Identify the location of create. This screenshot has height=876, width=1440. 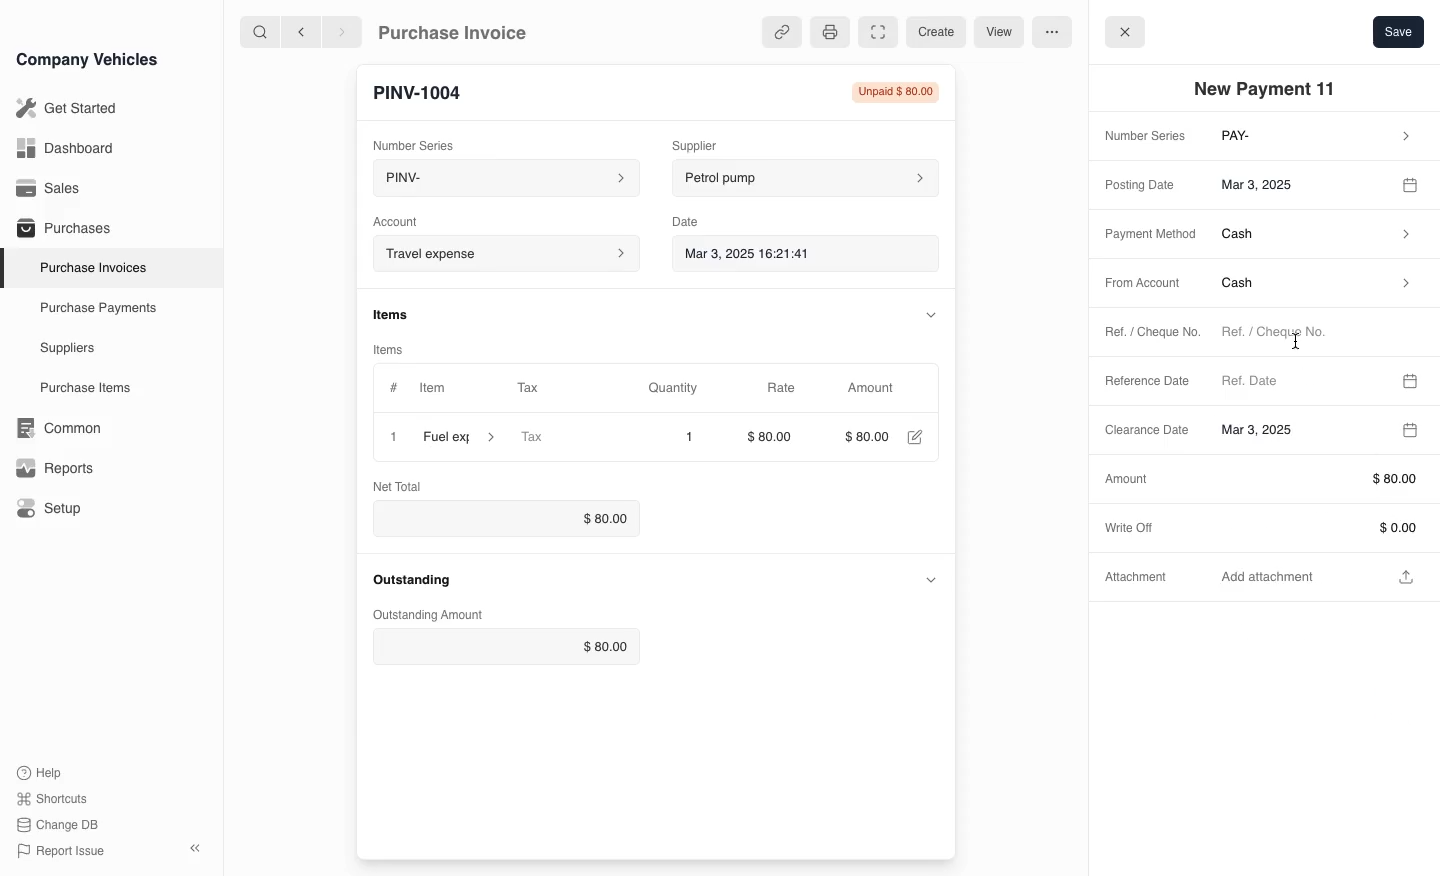
(933, 32).